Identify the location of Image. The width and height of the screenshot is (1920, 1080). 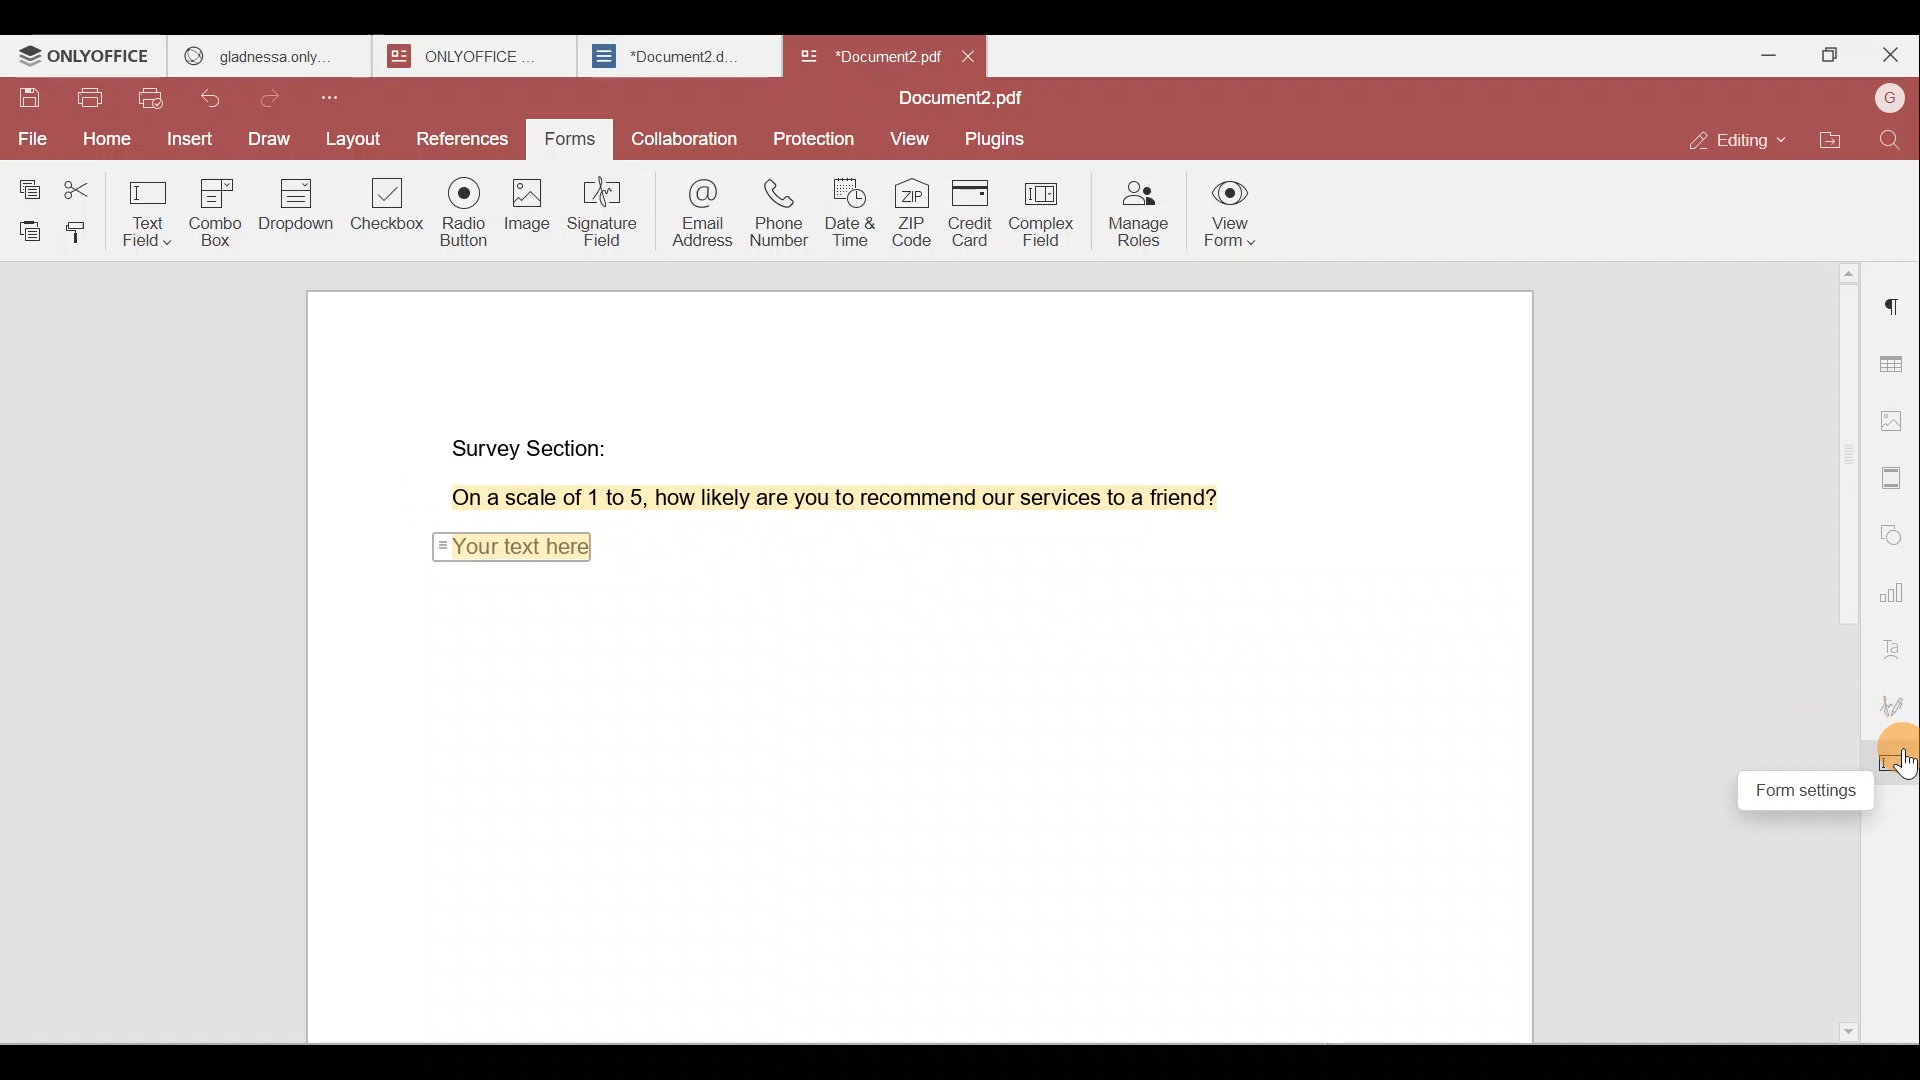
(525, 210).